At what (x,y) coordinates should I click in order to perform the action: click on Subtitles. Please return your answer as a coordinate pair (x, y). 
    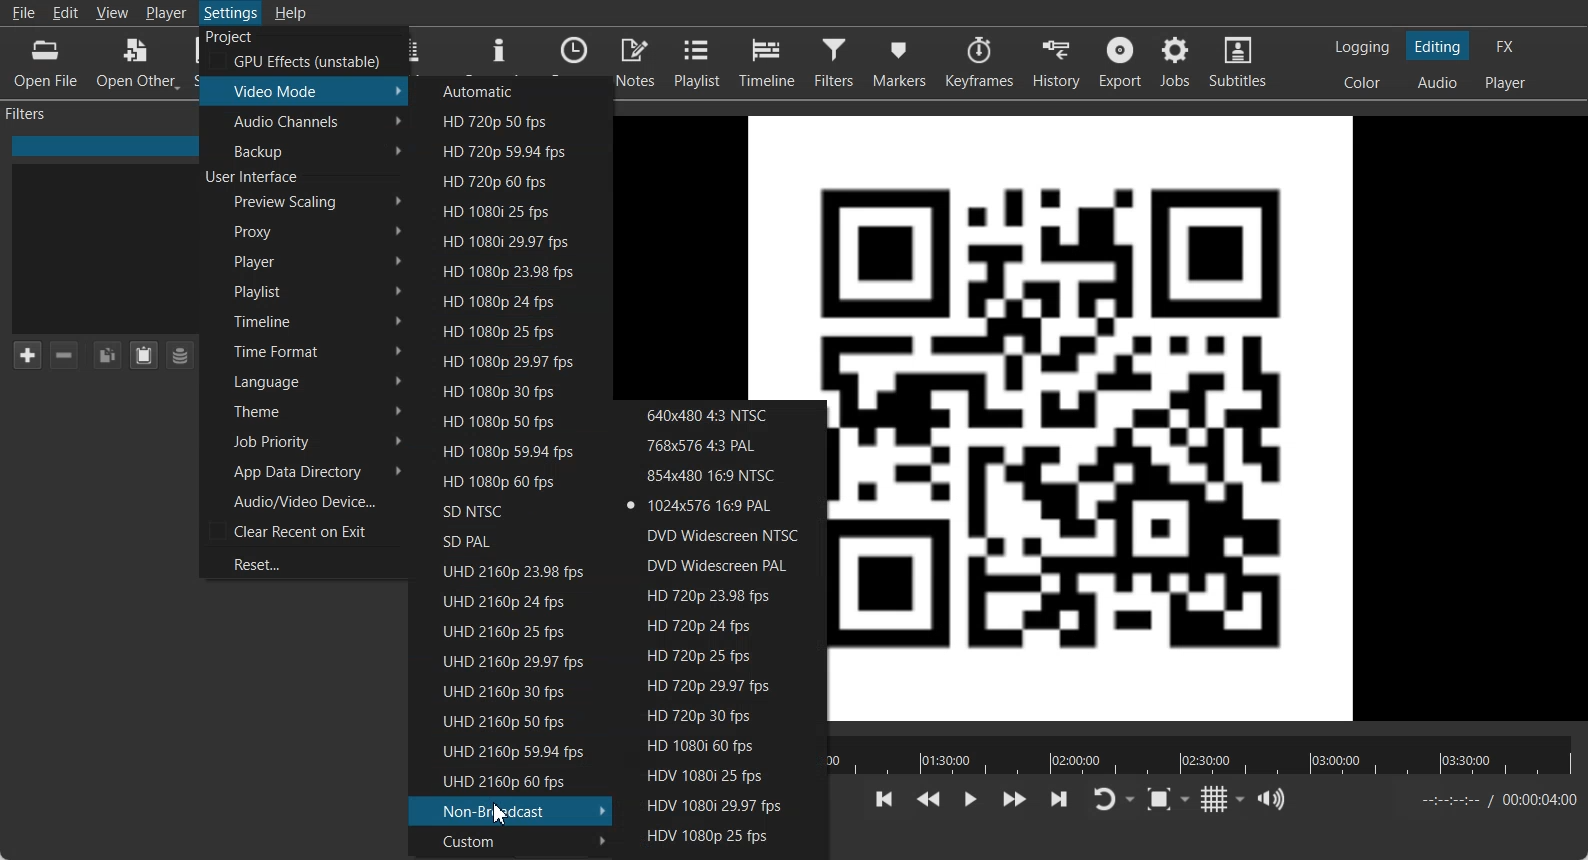
    Looking at the image, I should click on (1240, 62).